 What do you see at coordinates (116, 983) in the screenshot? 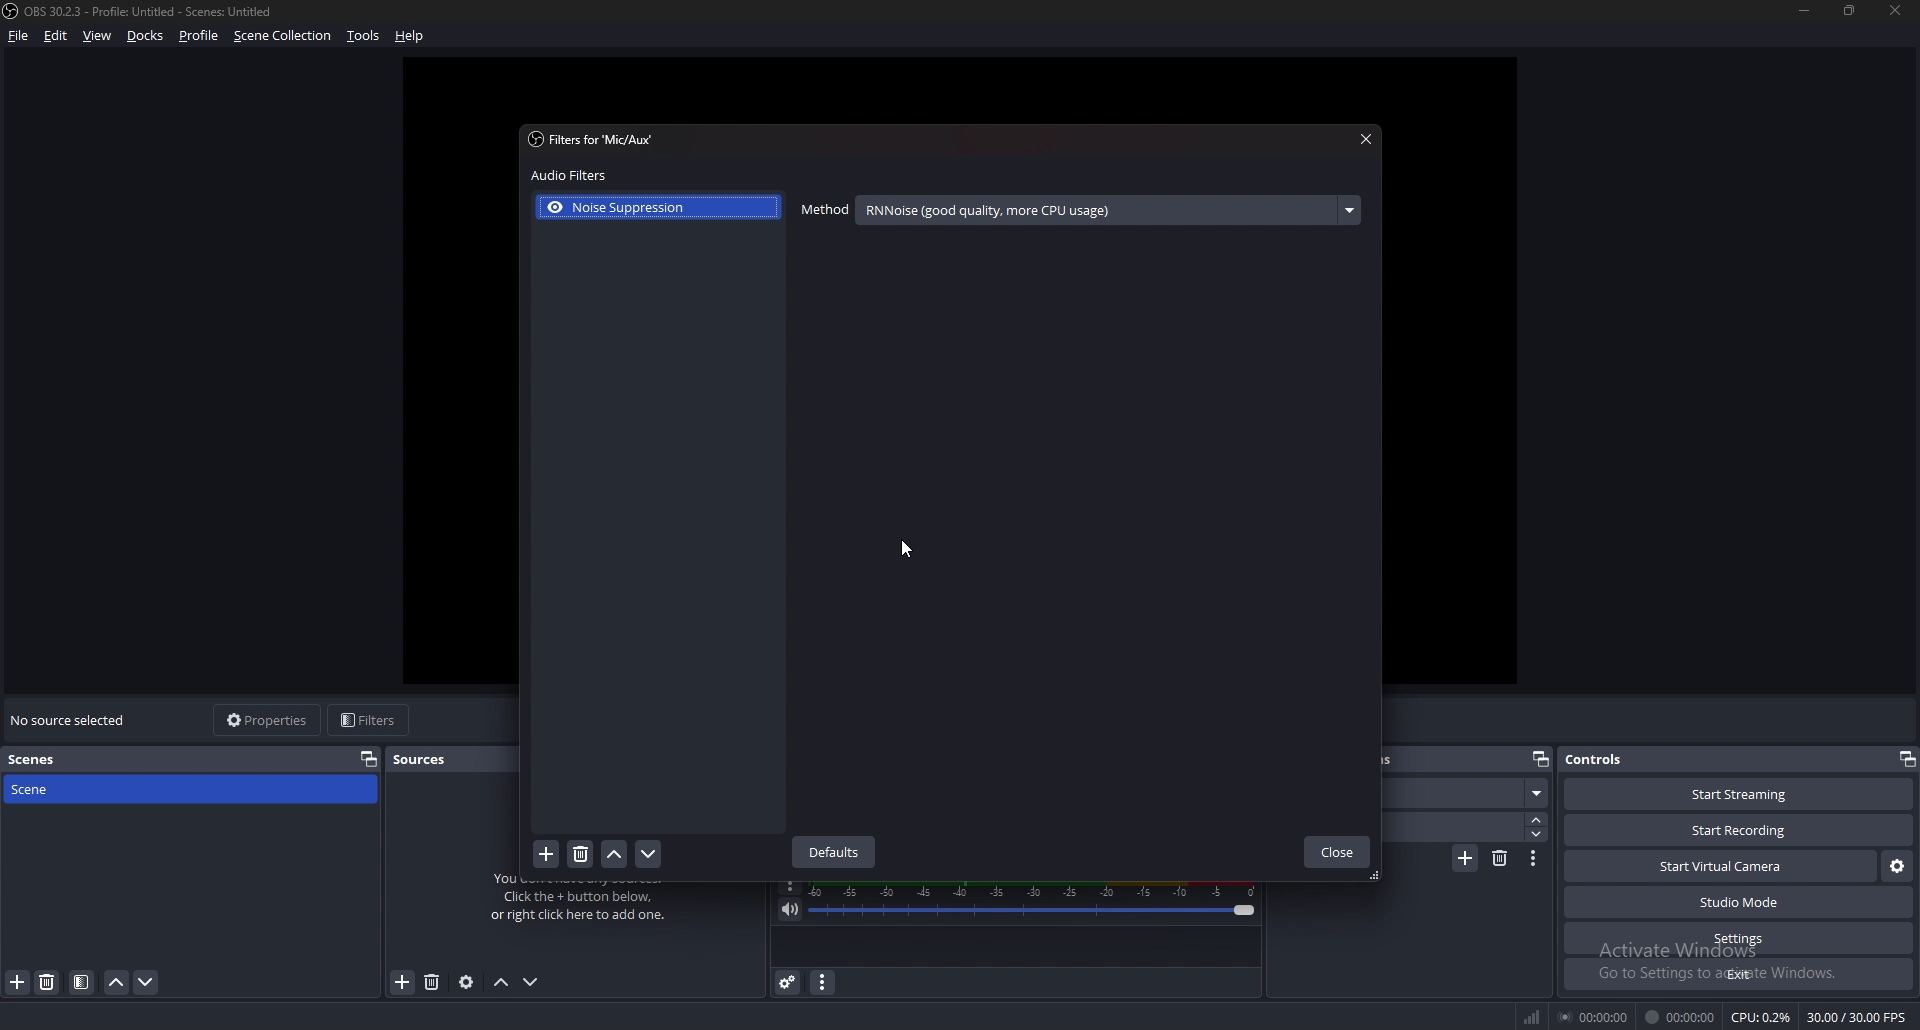
I see `move scene up` at bounding box center [116, 983].